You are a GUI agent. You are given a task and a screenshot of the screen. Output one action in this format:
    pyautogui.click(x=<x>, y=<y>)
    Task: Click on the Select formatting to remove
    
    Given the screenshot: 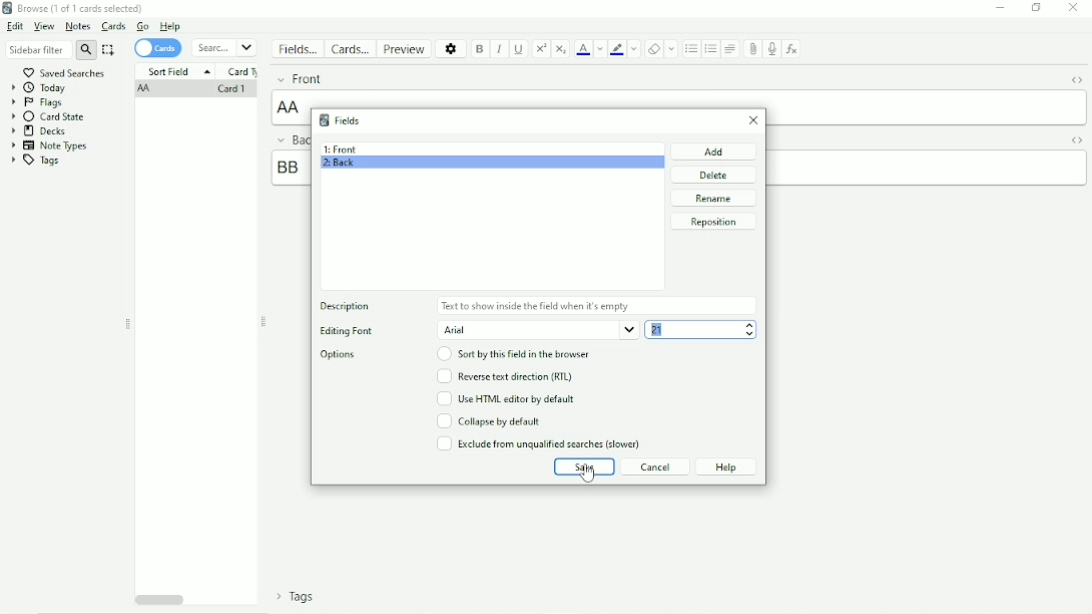 What is the action you would take?
    pyautogui.click(x=672, y=48)
    